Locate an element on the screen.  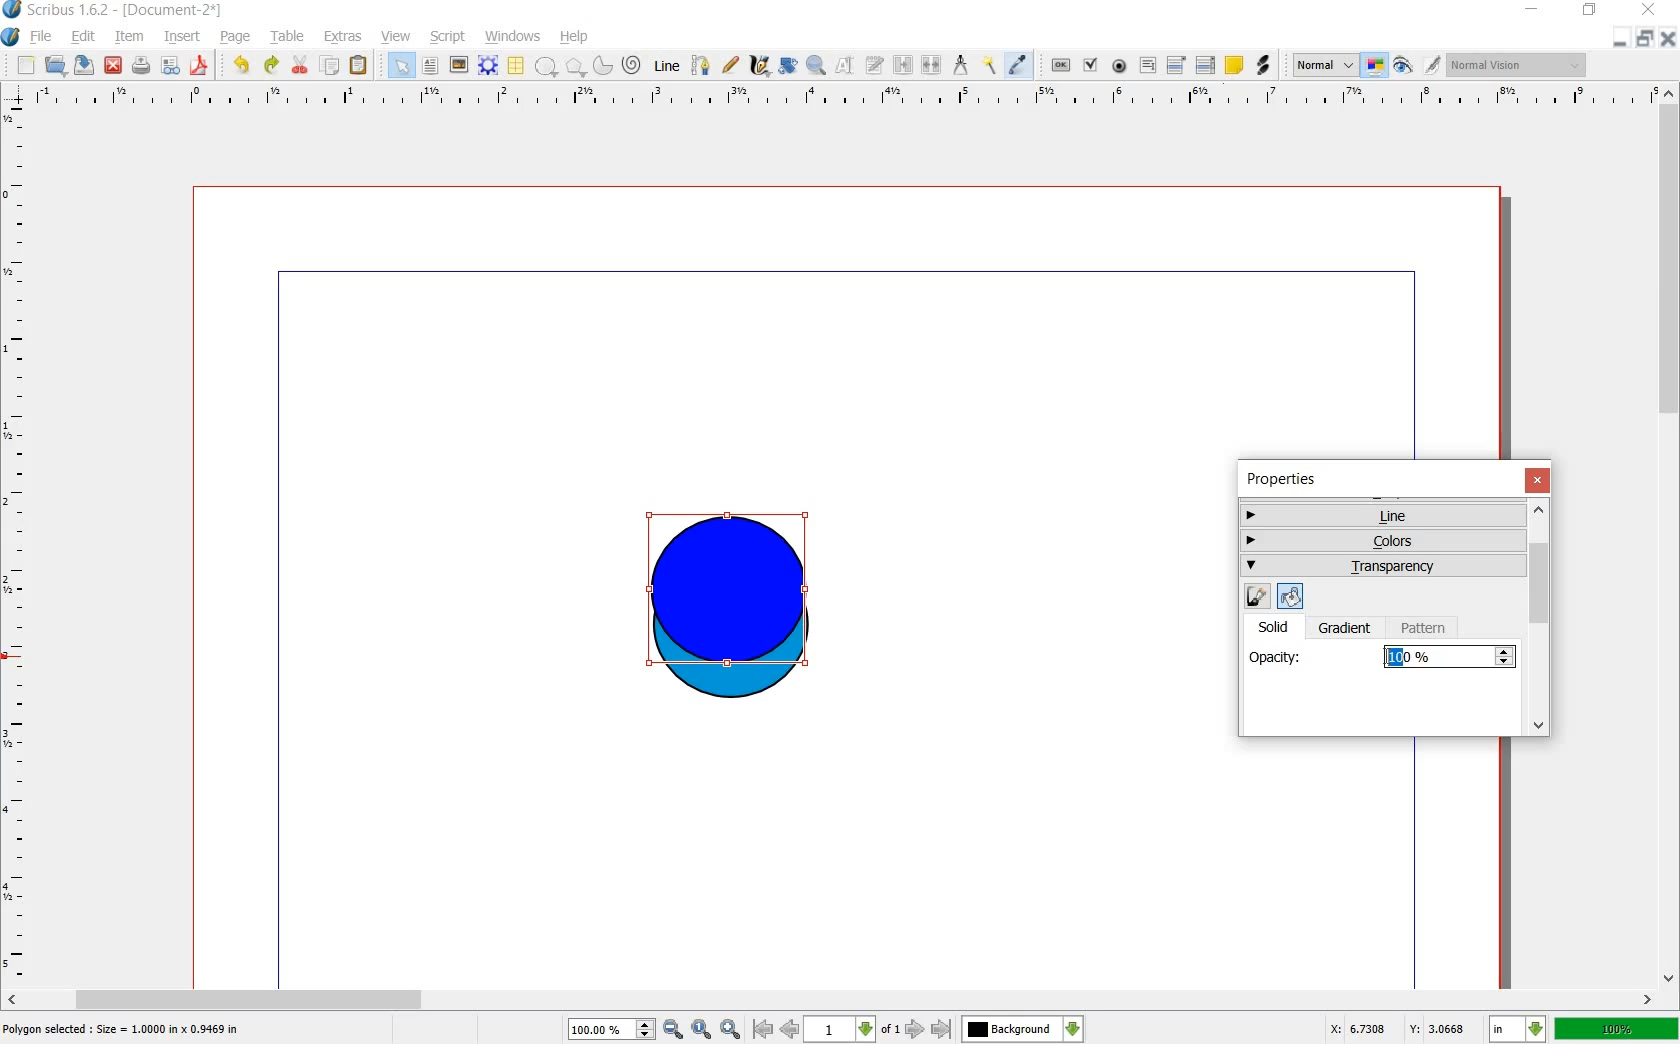
edit contents of frame is located at coordinates (843, 65).